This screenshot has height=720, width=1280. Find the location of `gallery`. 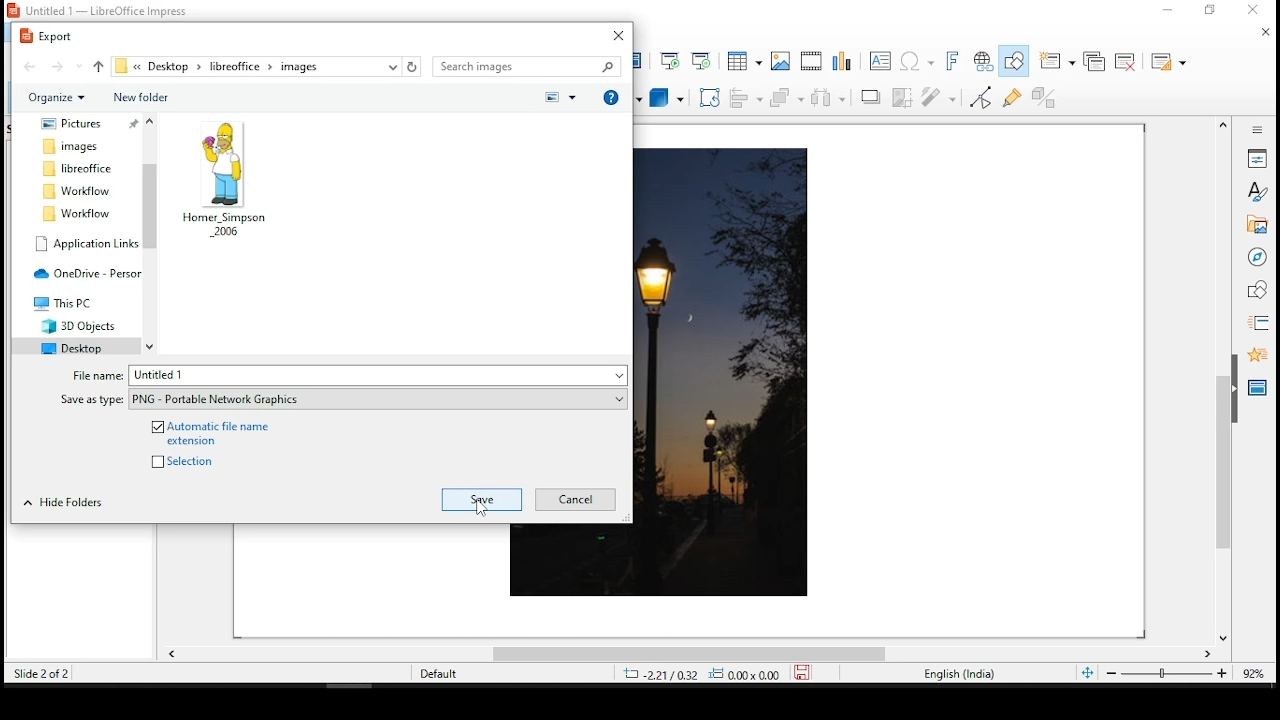

gallery is located at coordinates (1257, 225).